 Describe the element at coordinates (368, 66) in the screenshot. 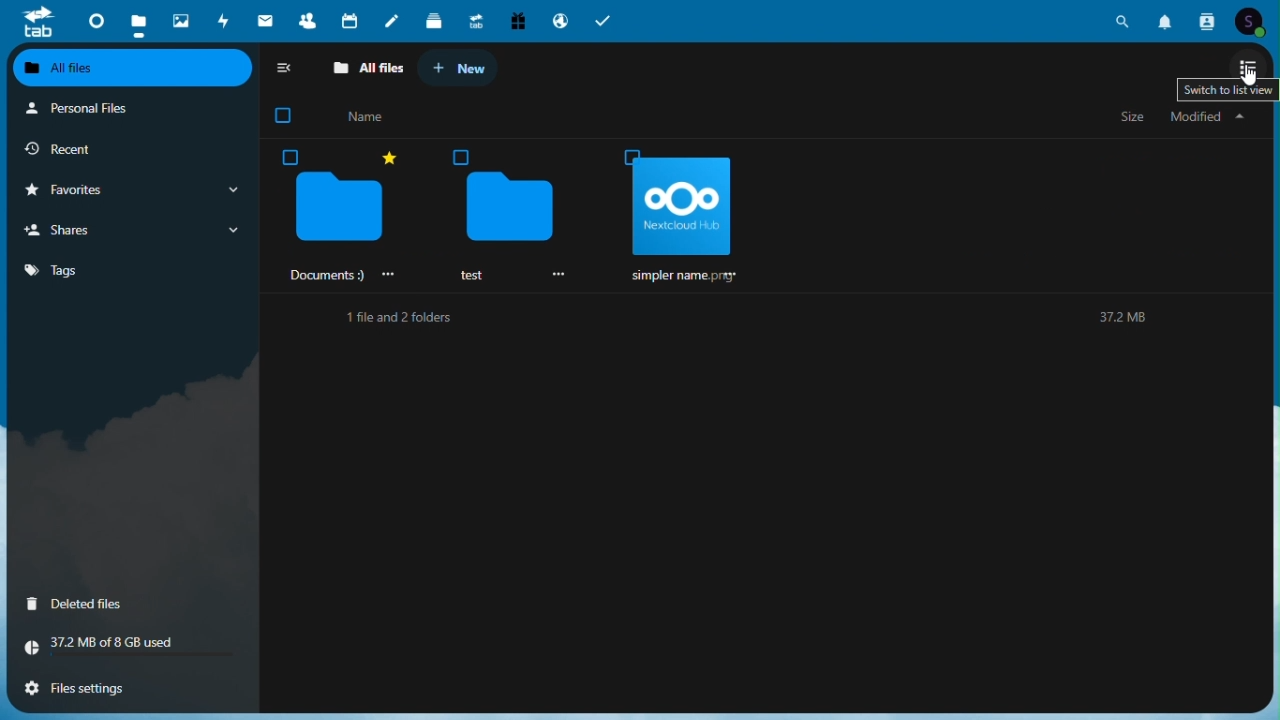

I see `All files` at that location.